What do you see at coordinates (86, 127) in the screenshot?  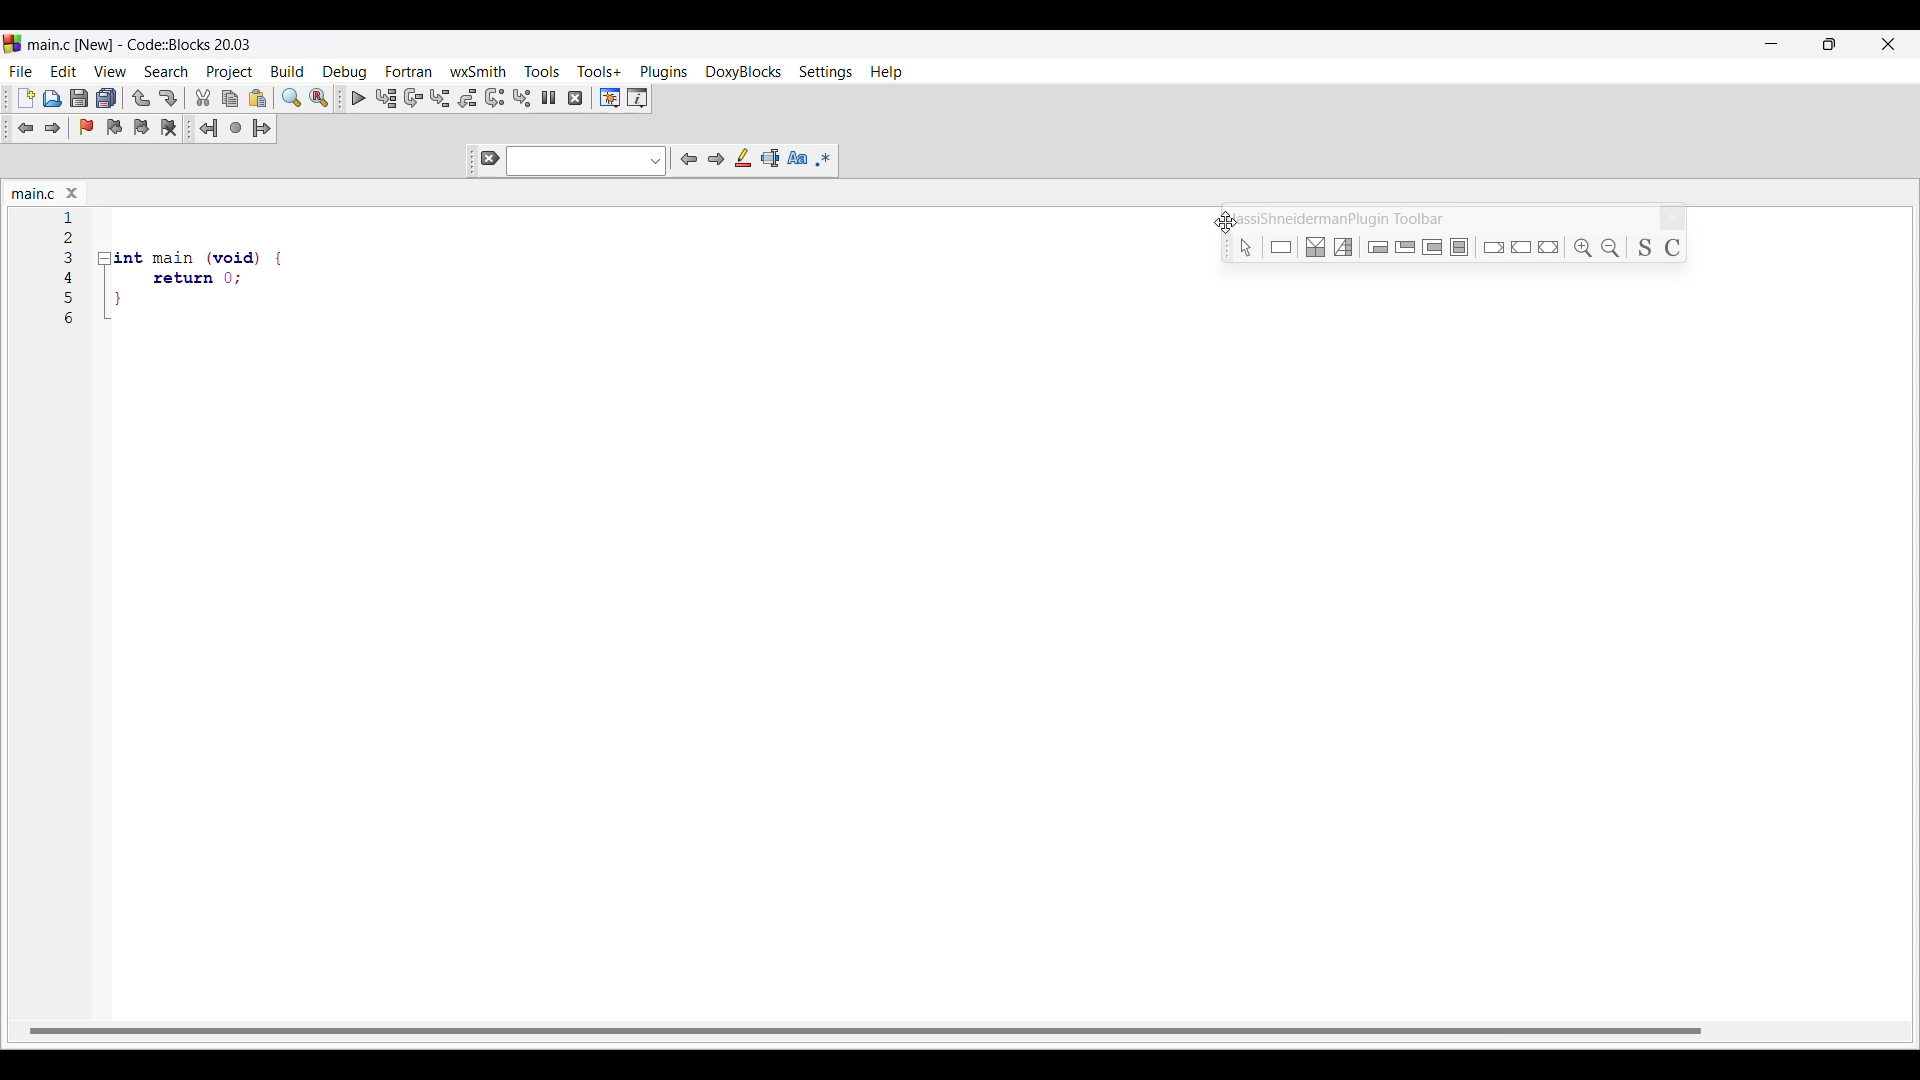 I see `Toggle bookmark` at bounding box center [86, 127].